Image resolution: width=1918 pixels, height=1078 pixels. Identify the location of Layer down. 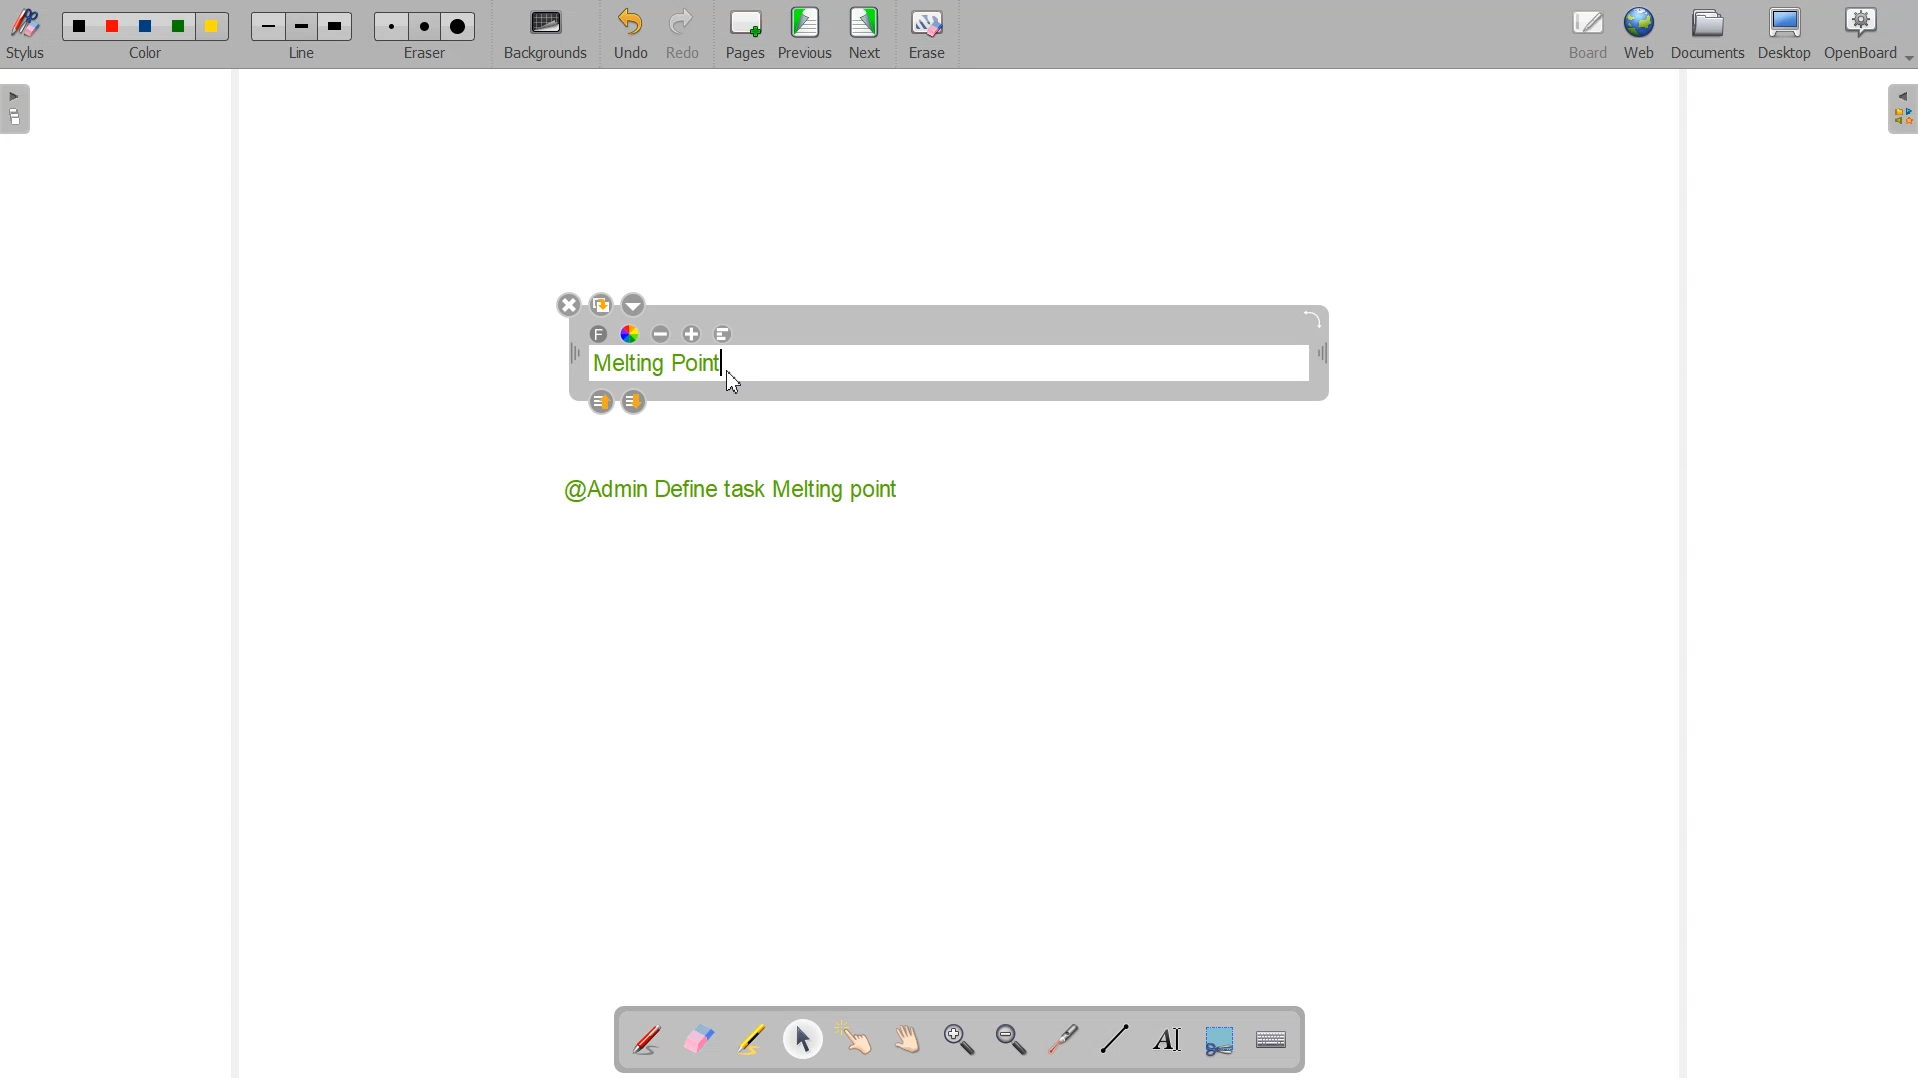
(635, 403).